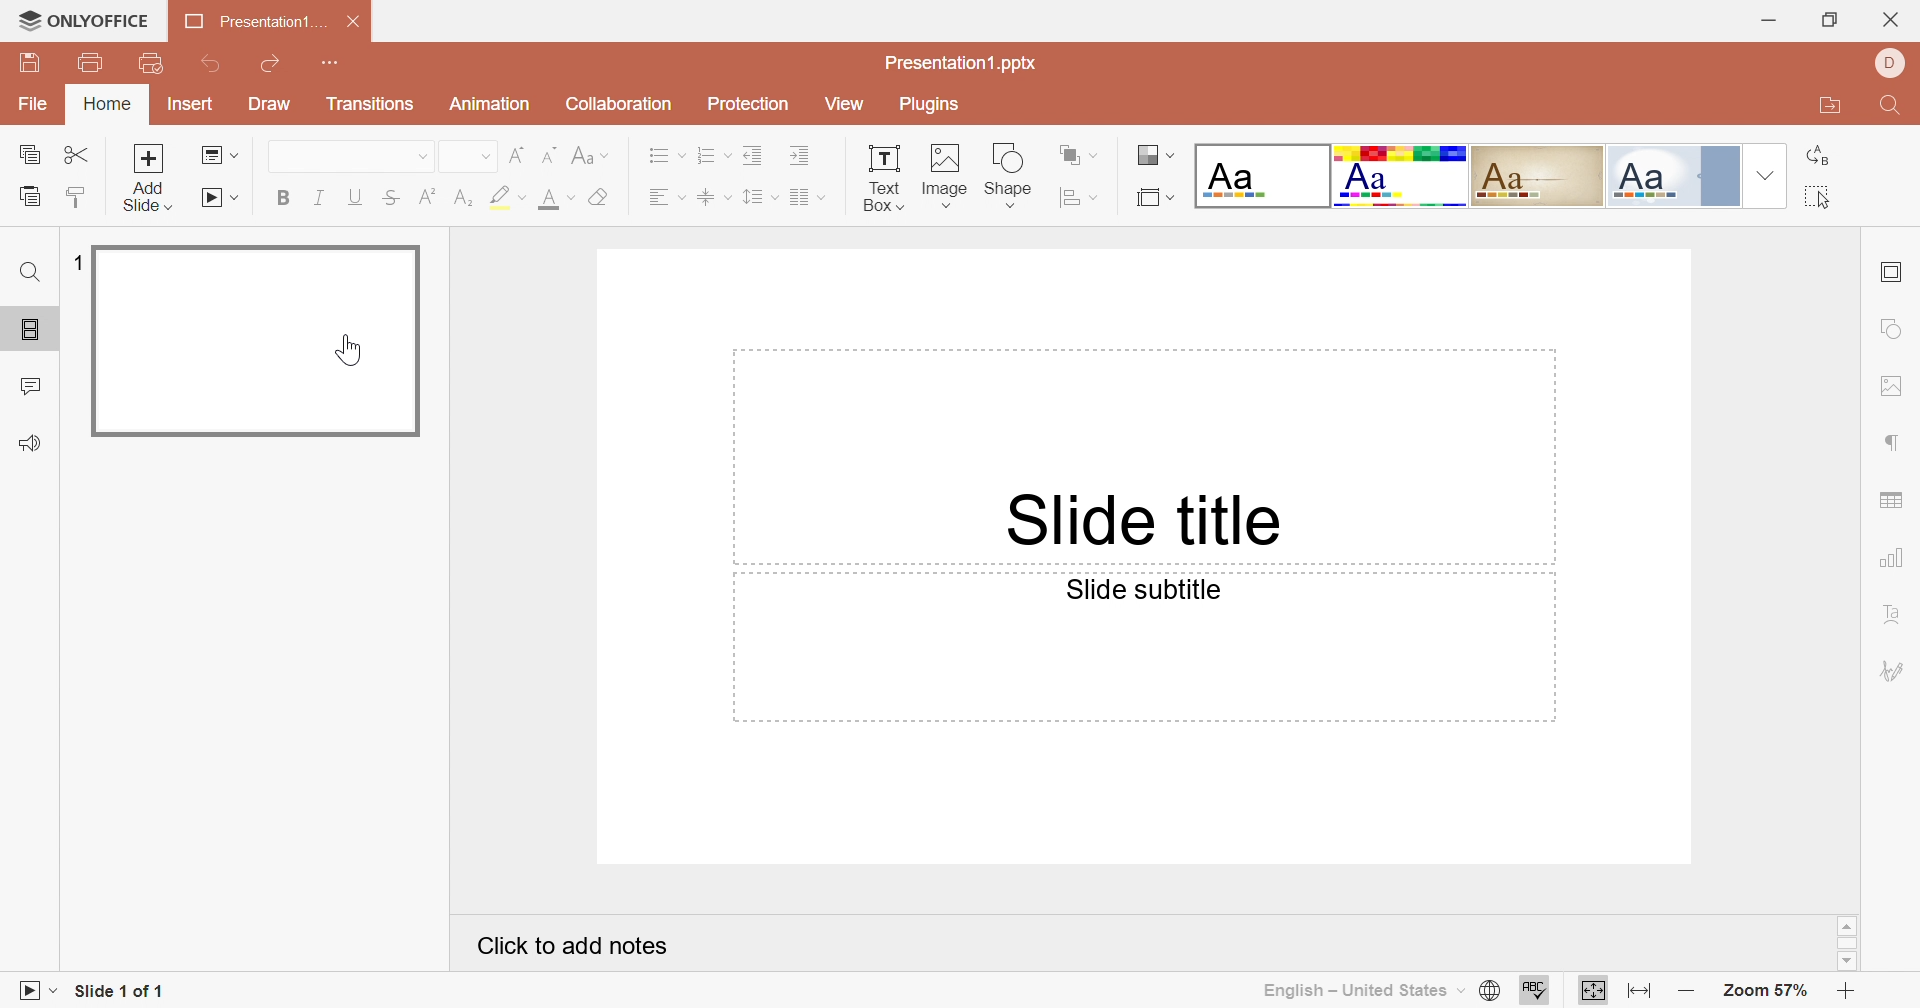 The image size is (1920, 1008). I want to click on Image settings, so click(1897, 384).